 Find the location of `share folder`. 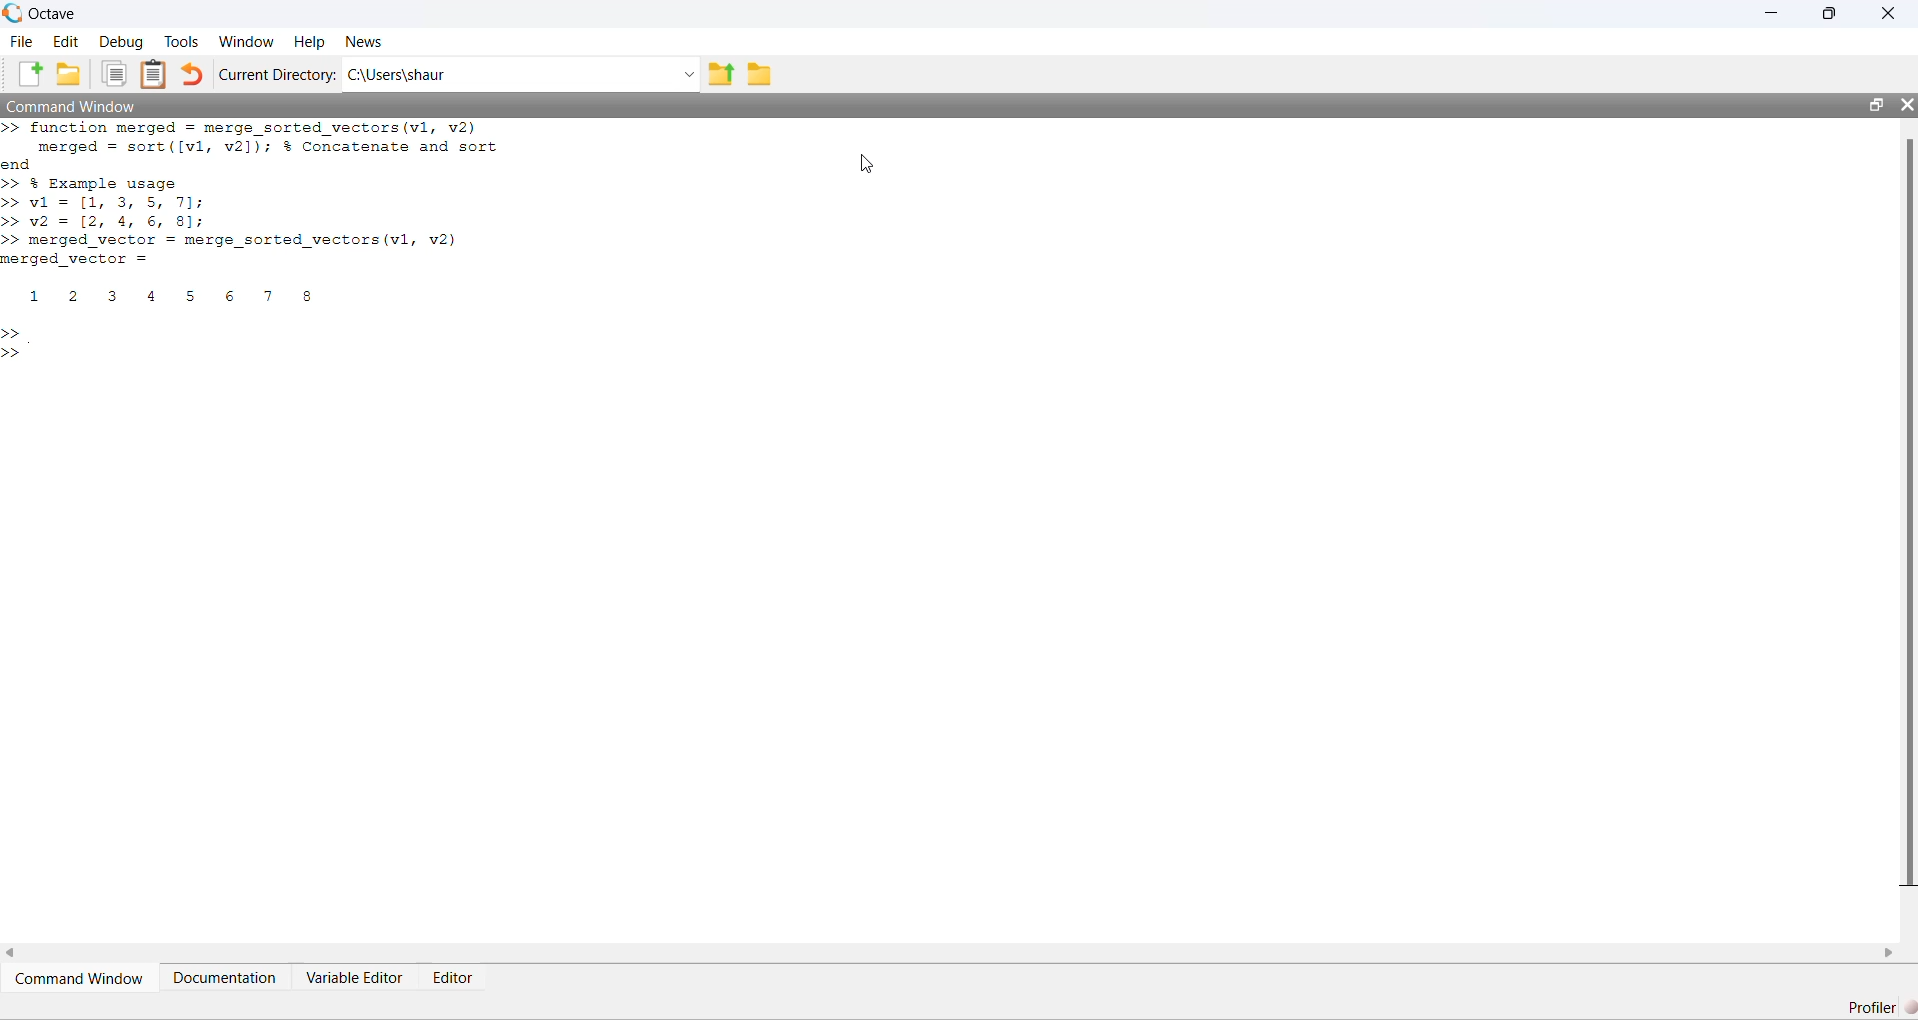

share folder is located at coordinates (721, 74).